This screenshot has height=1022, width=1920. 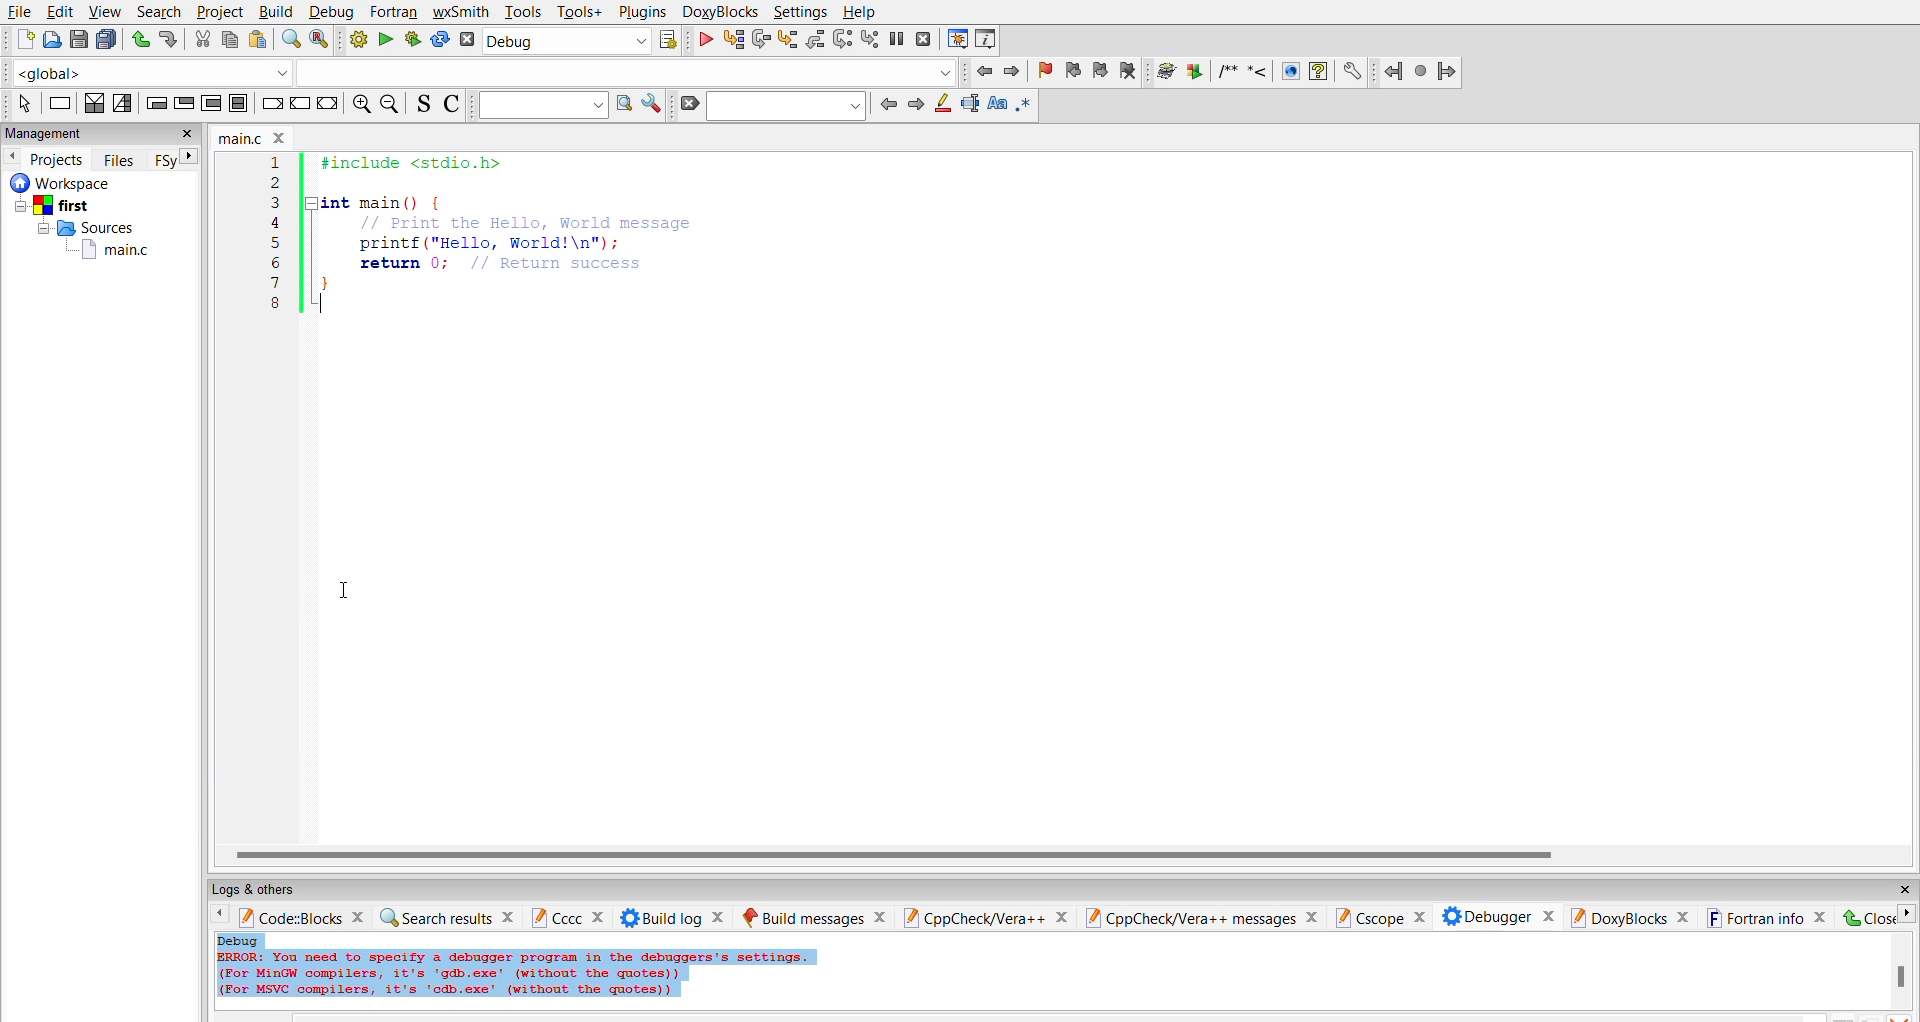 What do you see at coordinates (1418, 72) in the screenshot?
I see `Last jump` at bounding box center [1418, 72].